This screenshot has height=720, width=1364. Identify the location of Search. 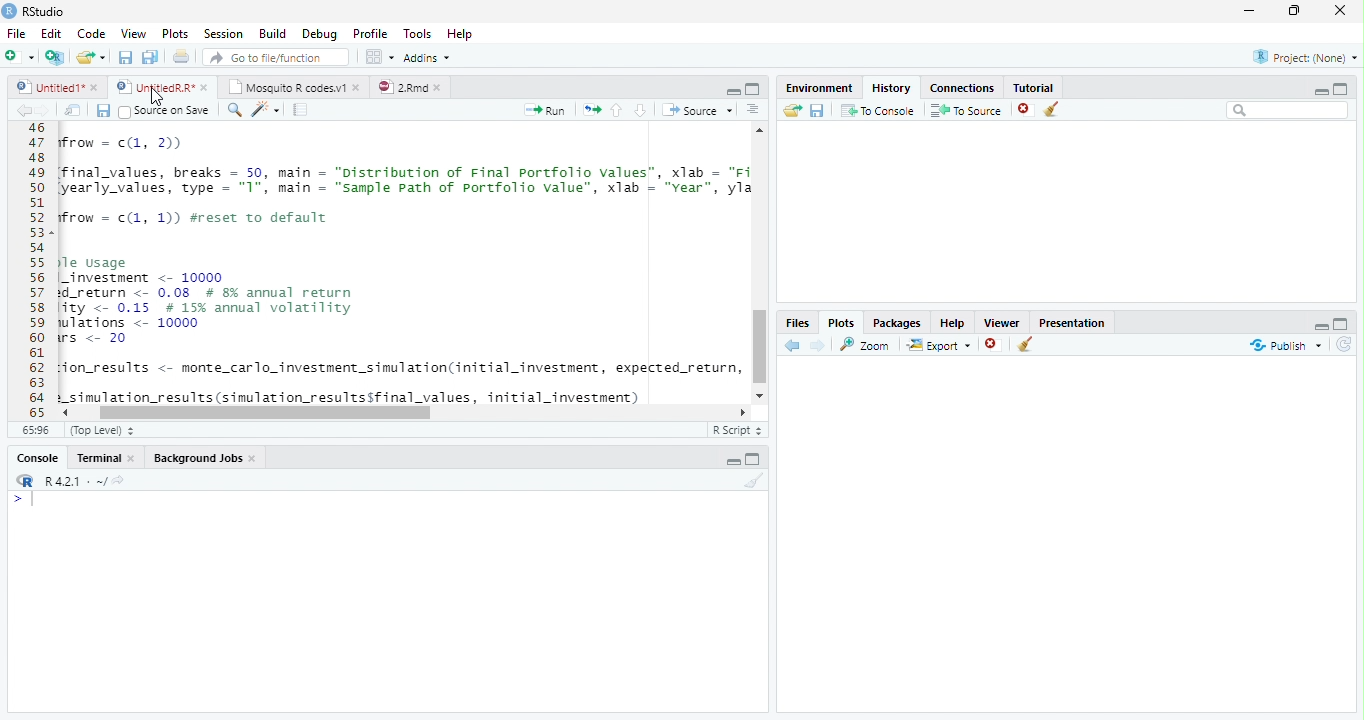
(1288, 110).